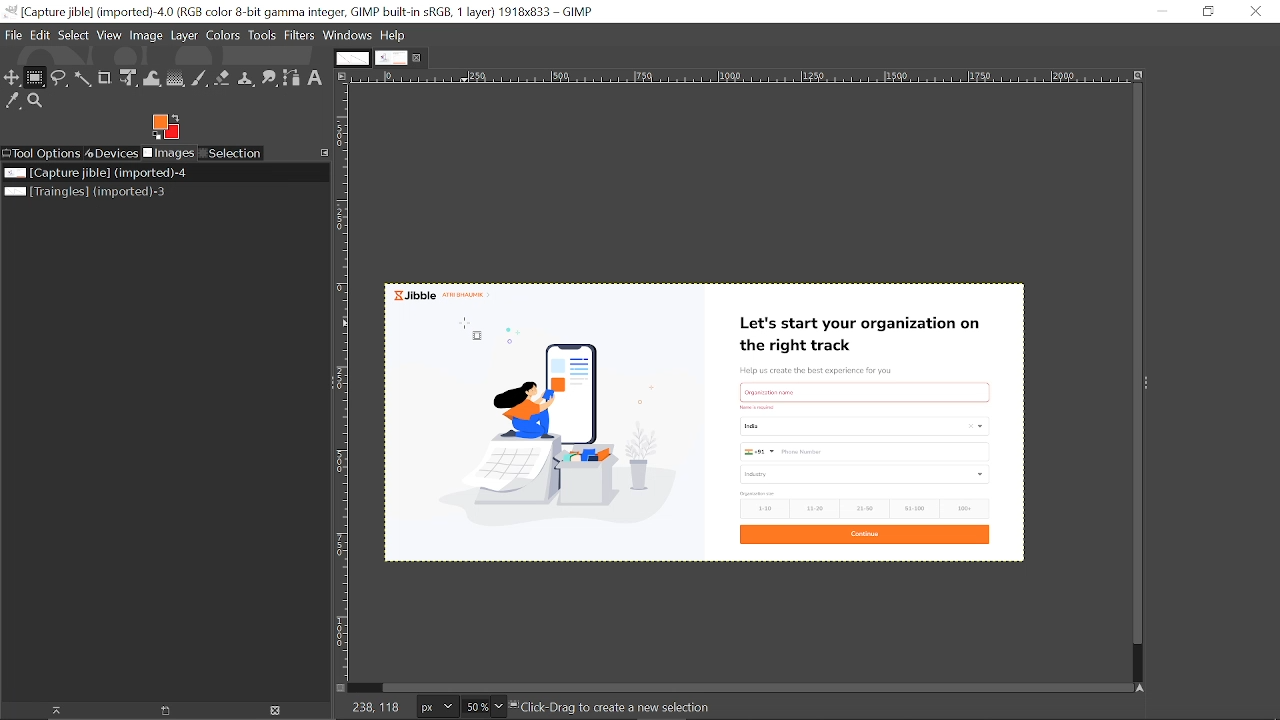  Describe the element at coordinates (93, 172) in the screenshot. I see `Current image file` at that location.